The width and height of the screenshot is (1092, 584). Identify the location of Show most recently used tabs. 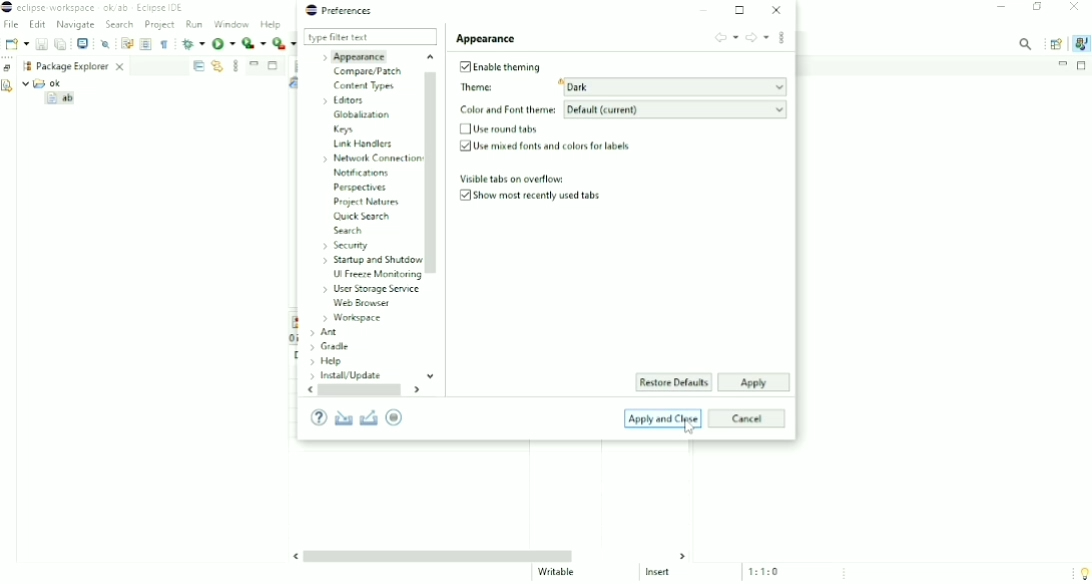
(534, 197).